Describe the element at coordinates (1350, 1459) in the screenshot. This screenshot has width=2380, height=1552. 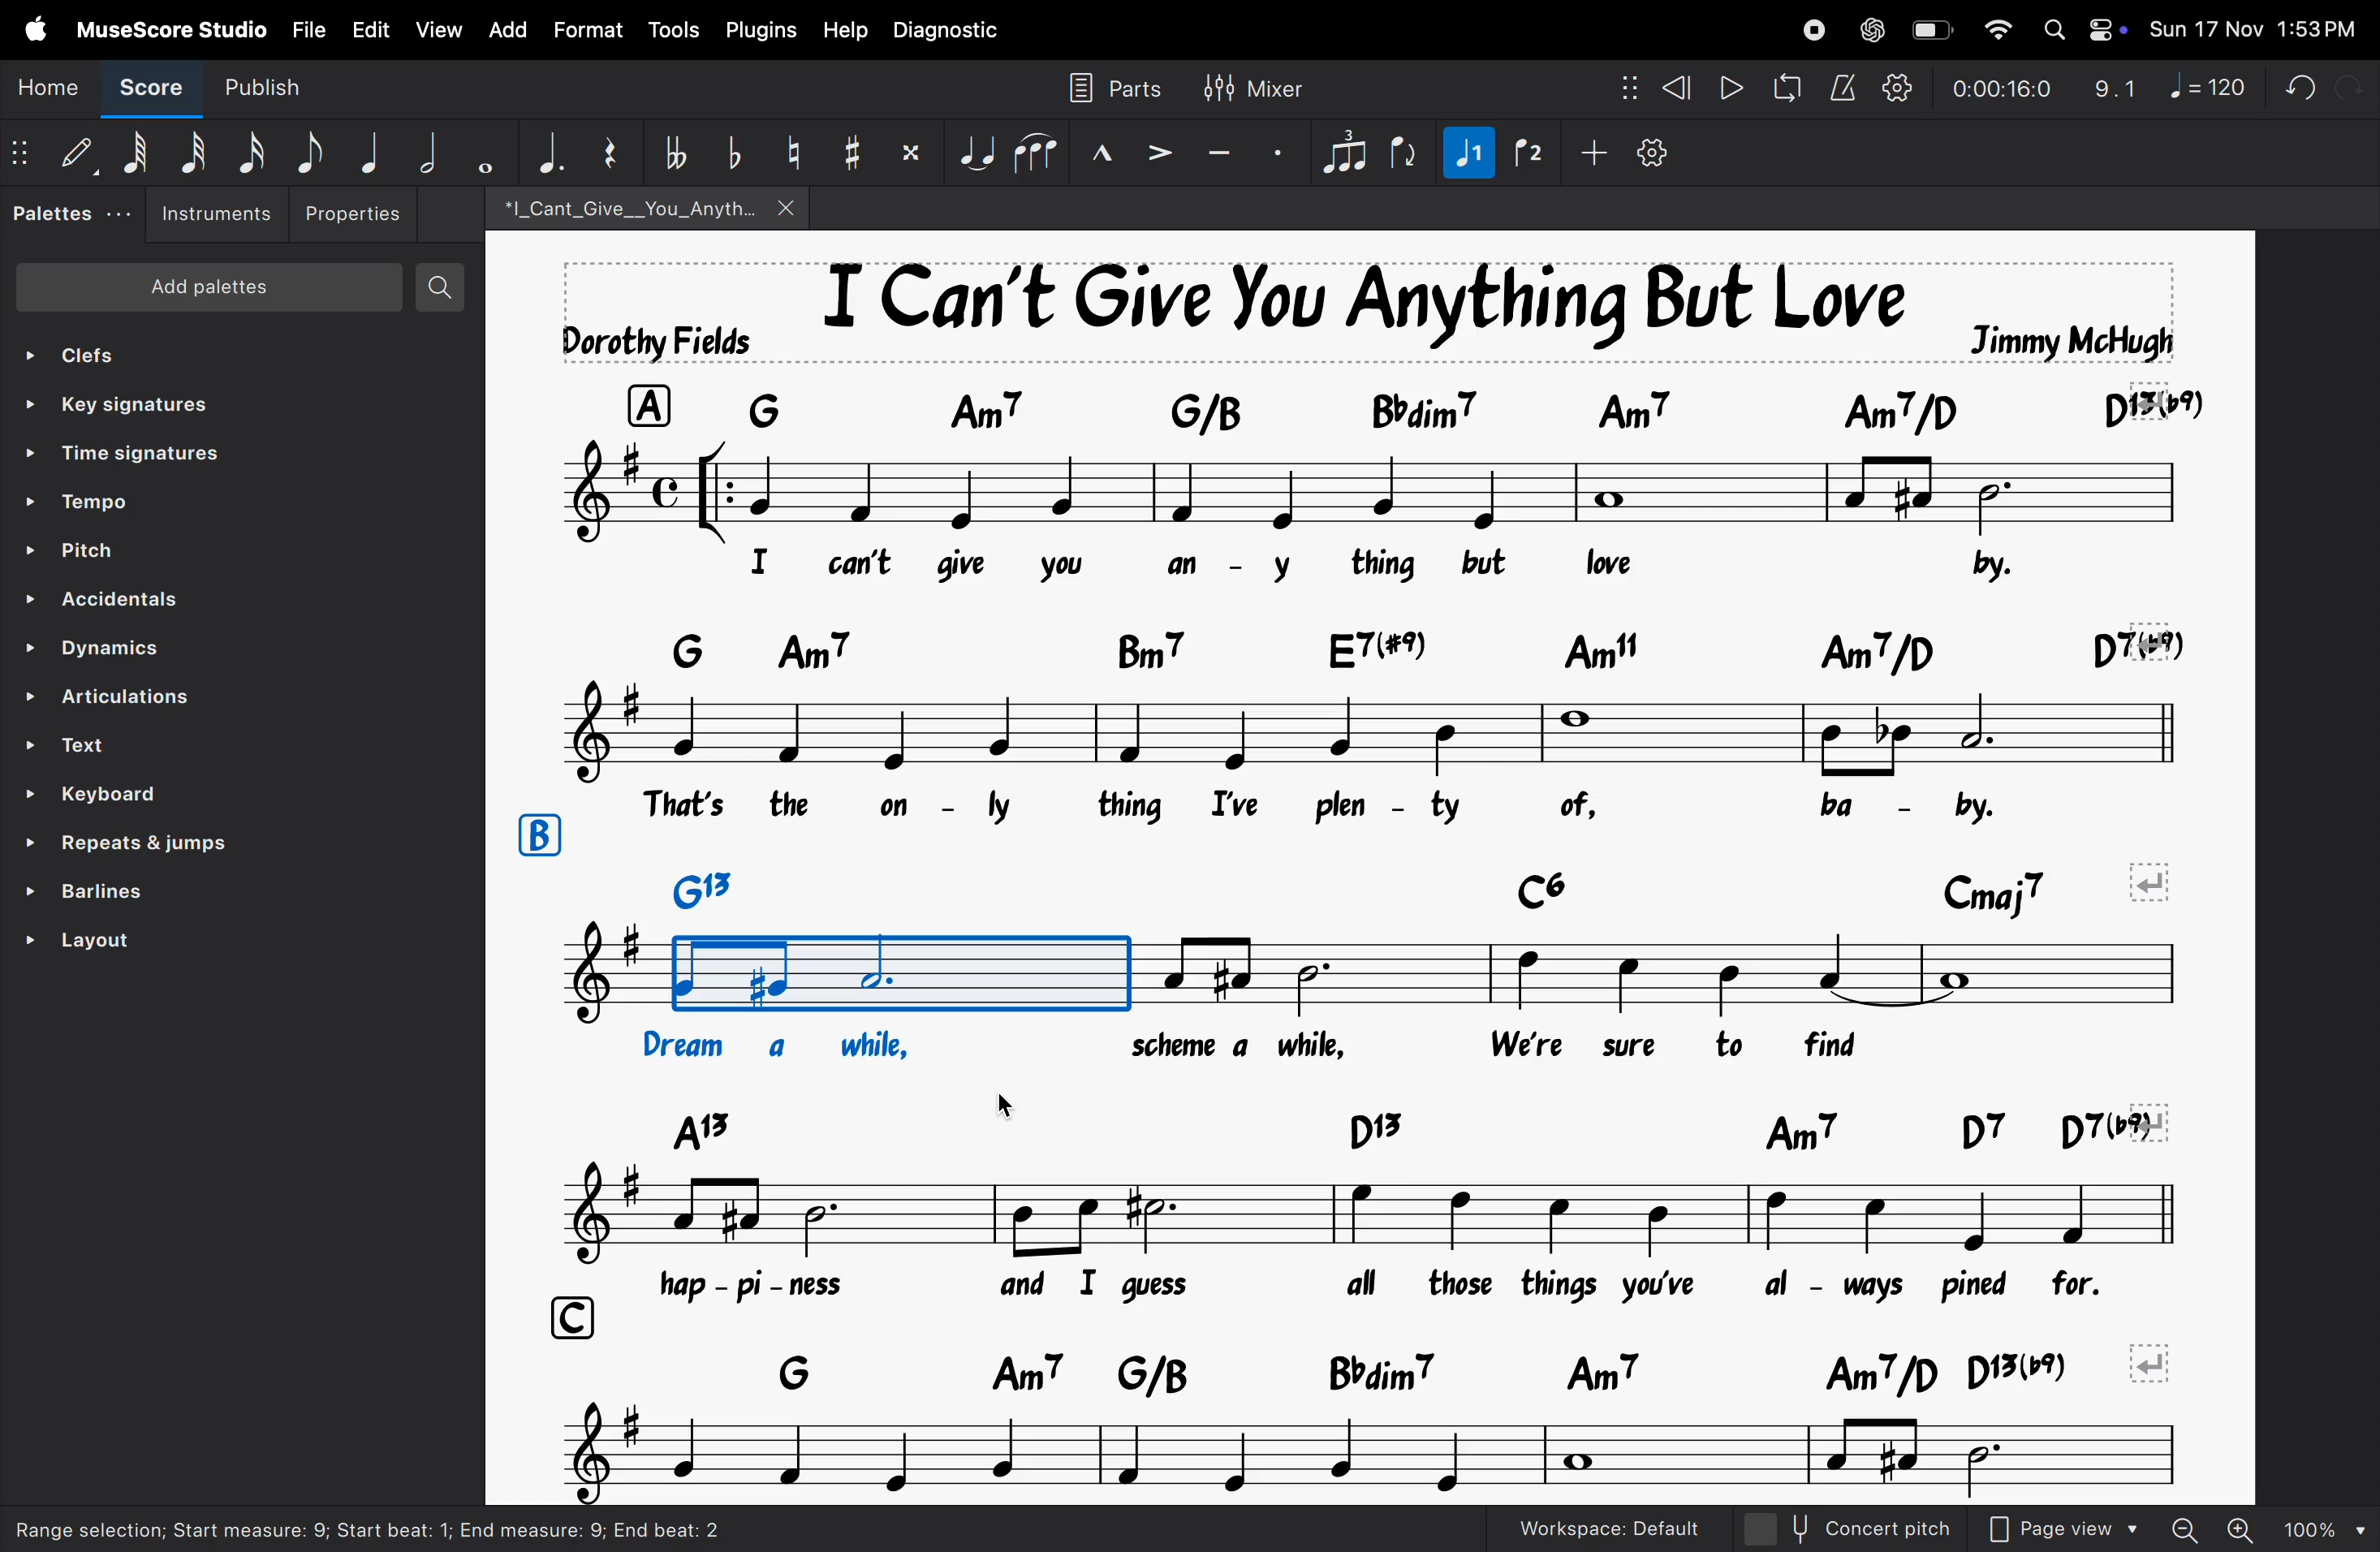
I see `notes` at that location.